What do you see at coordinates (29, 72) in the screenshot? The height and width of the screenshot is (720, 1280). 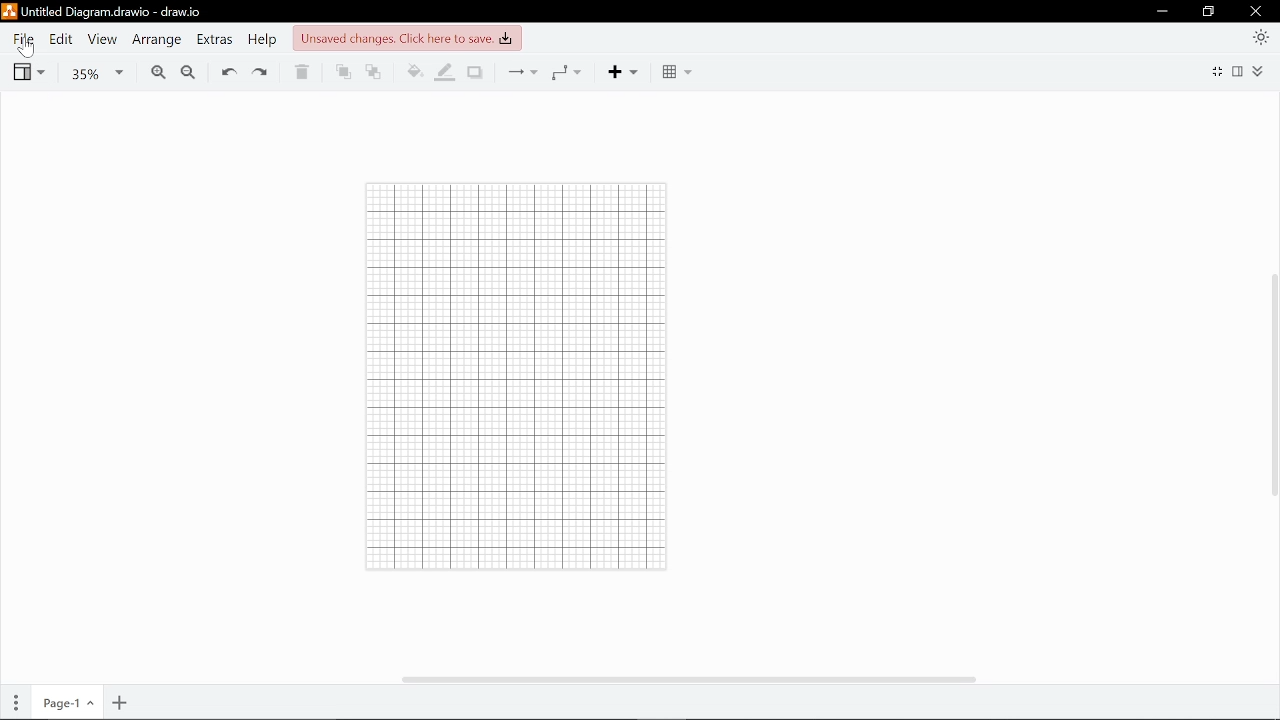 I see `View` at bounding box center [29, 72].